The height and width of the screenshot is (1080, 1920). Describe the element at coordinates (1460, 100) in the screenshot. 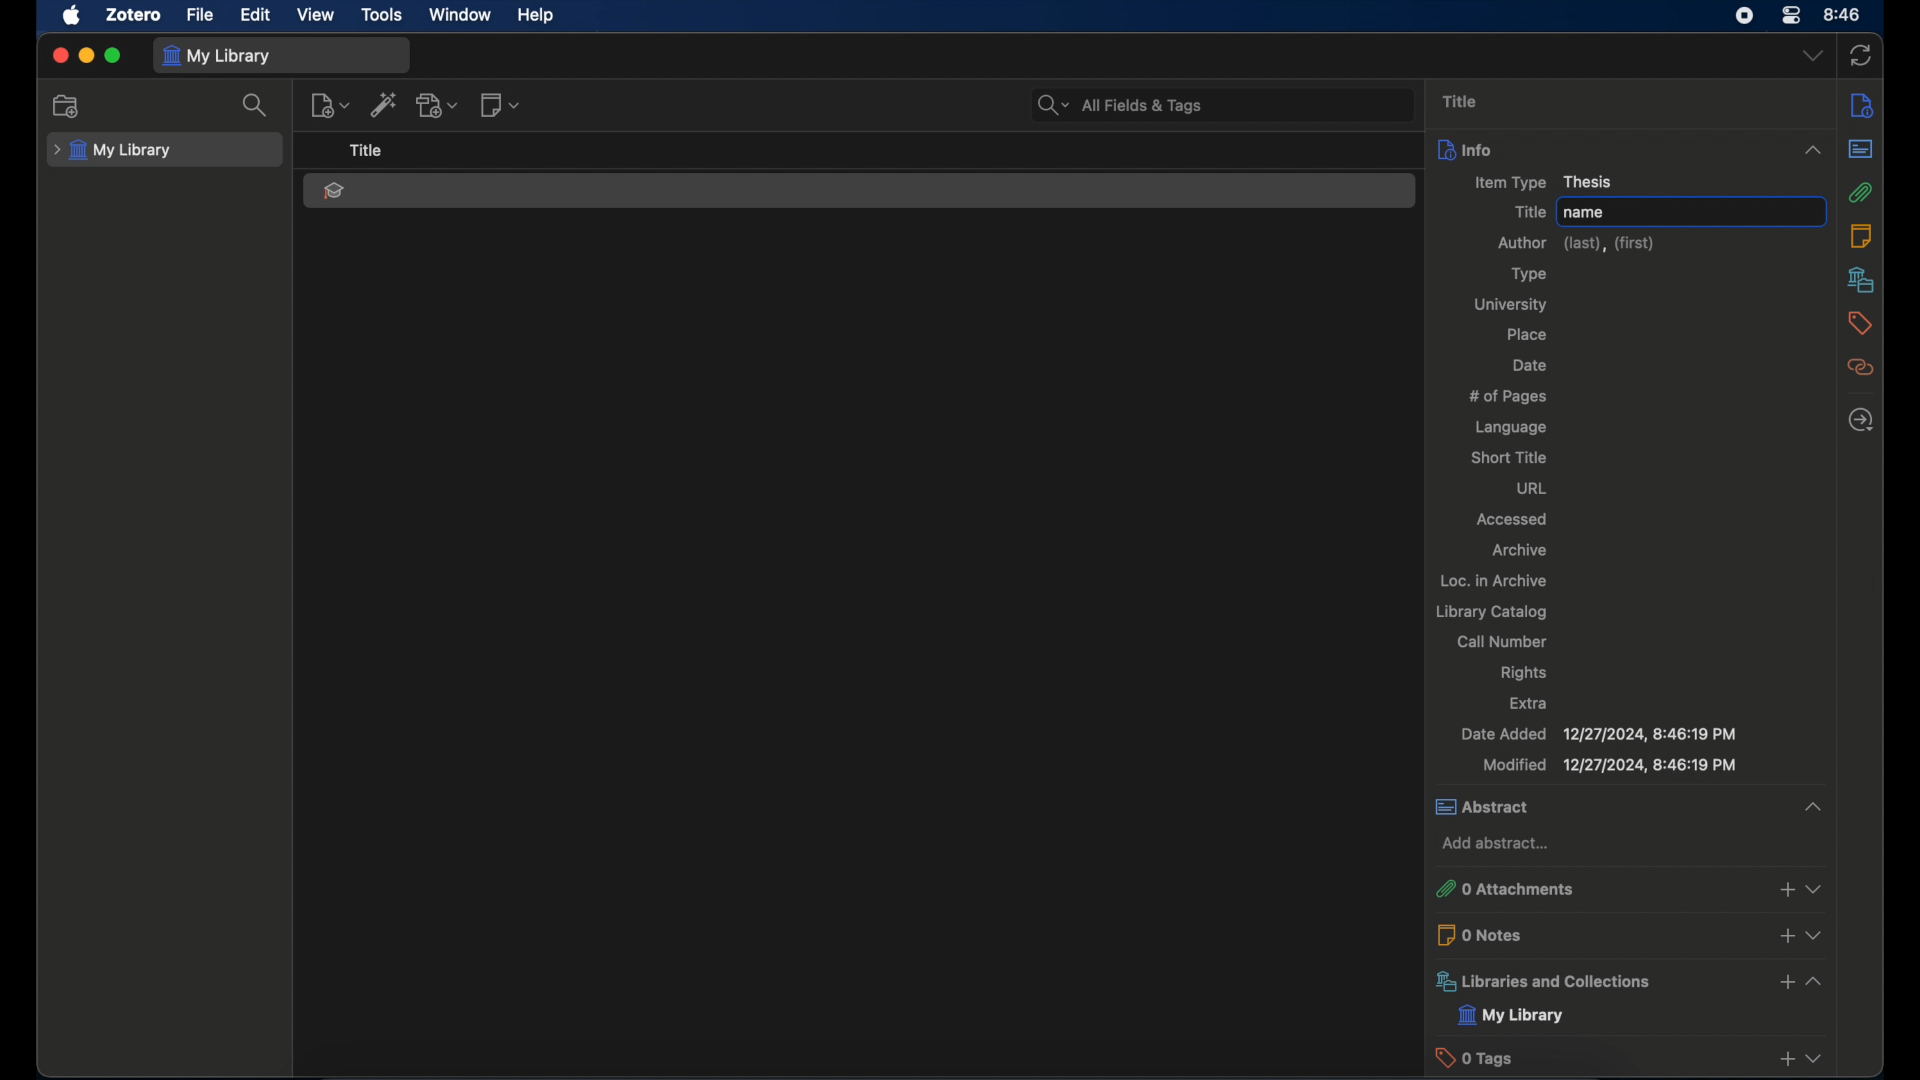

I see `title` at that location.